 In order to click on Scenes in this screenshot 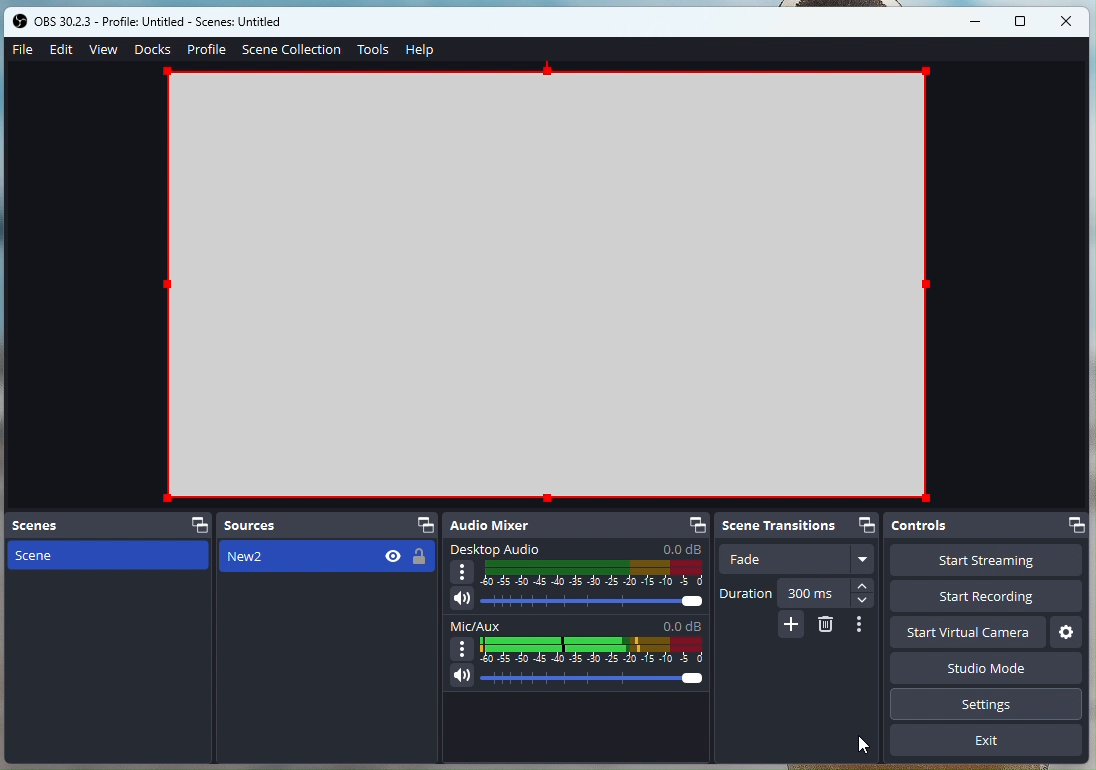, I will do `click(58, 524)`.